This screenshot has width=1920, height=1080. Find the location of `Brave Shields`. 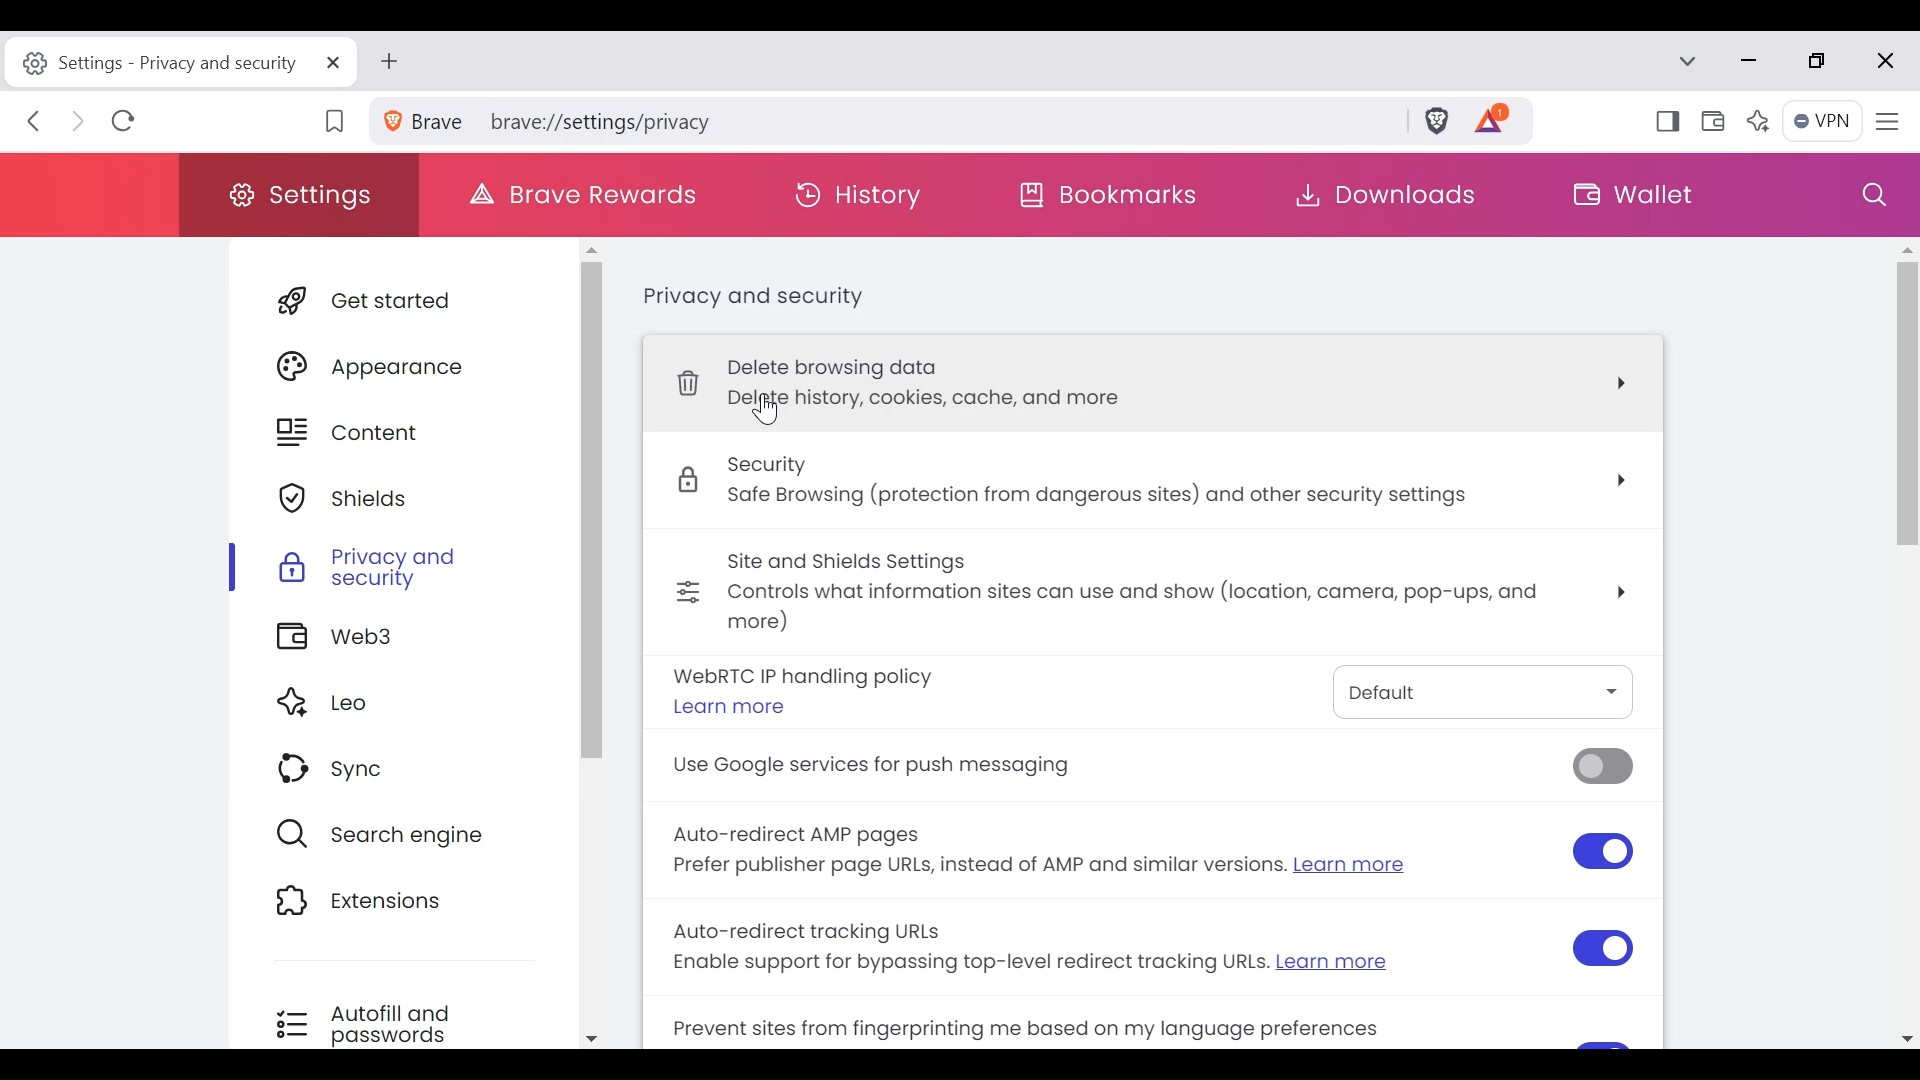

Brave Shields is located at coordinates (1442, 123).